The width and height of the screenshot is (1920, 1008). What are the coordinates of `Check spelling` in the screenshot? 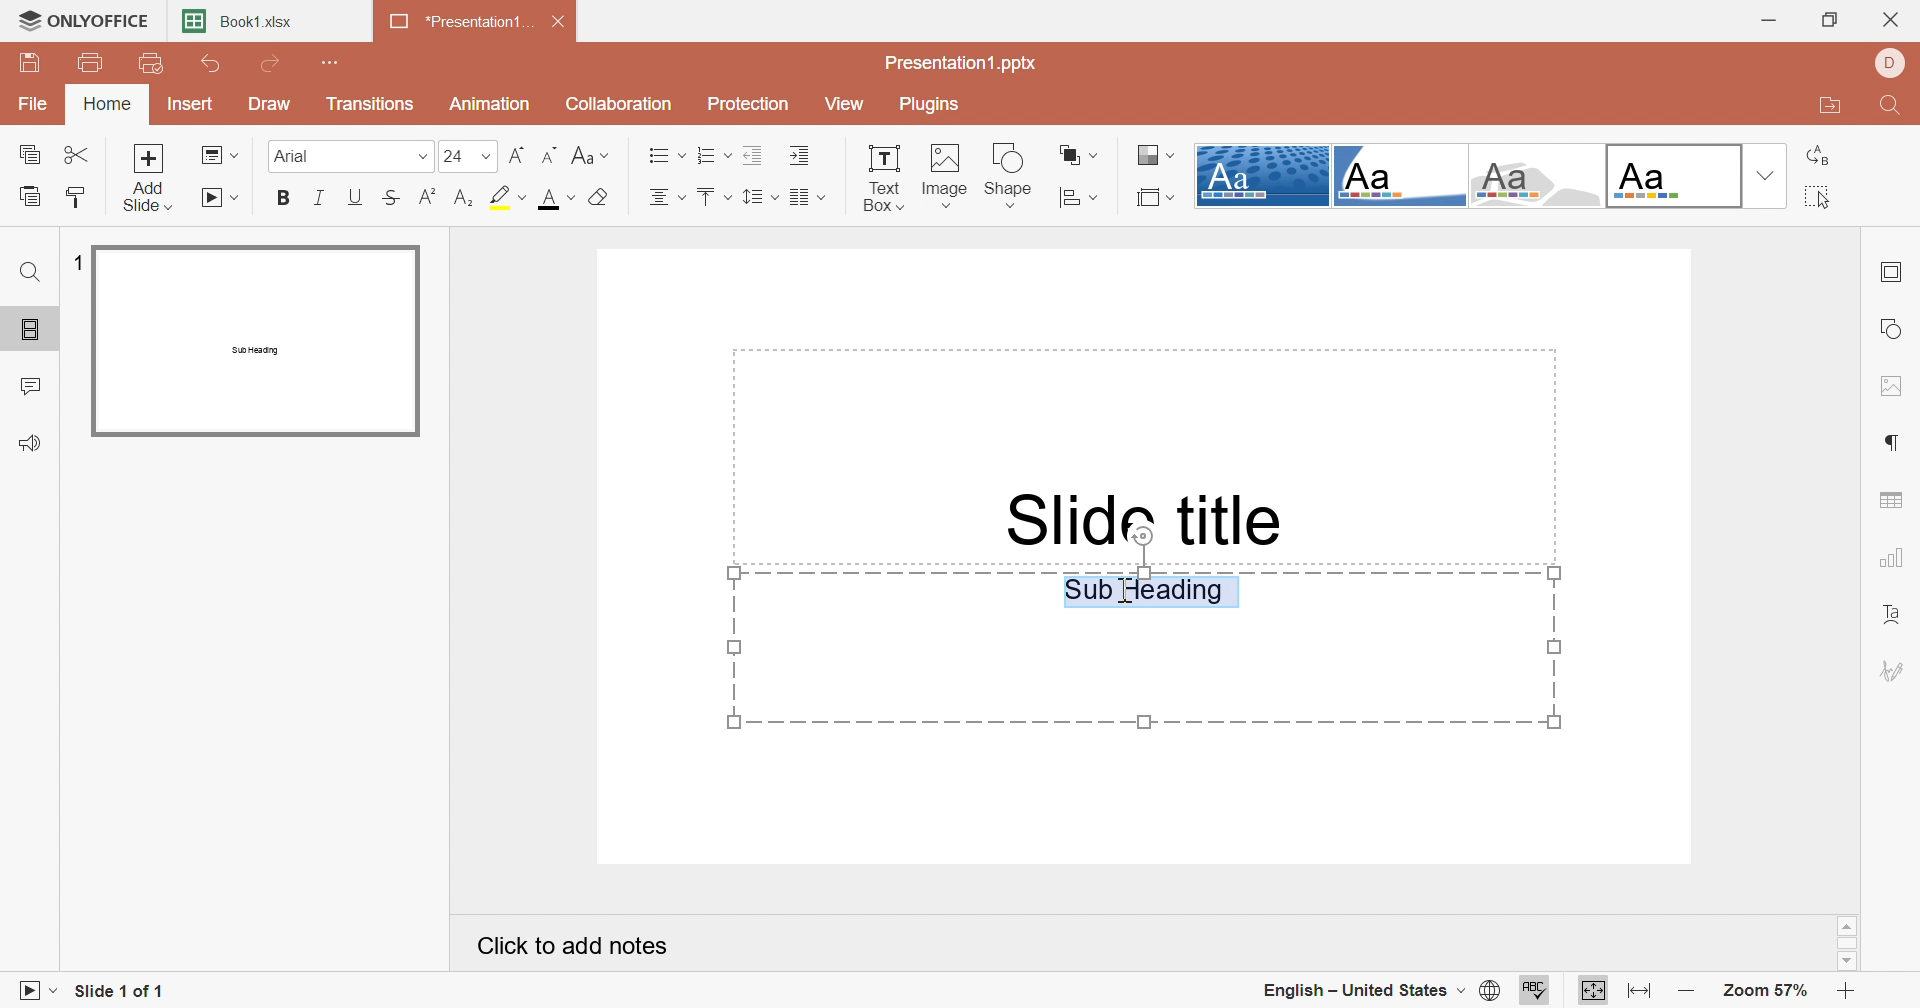 It's located at (1534, 989).